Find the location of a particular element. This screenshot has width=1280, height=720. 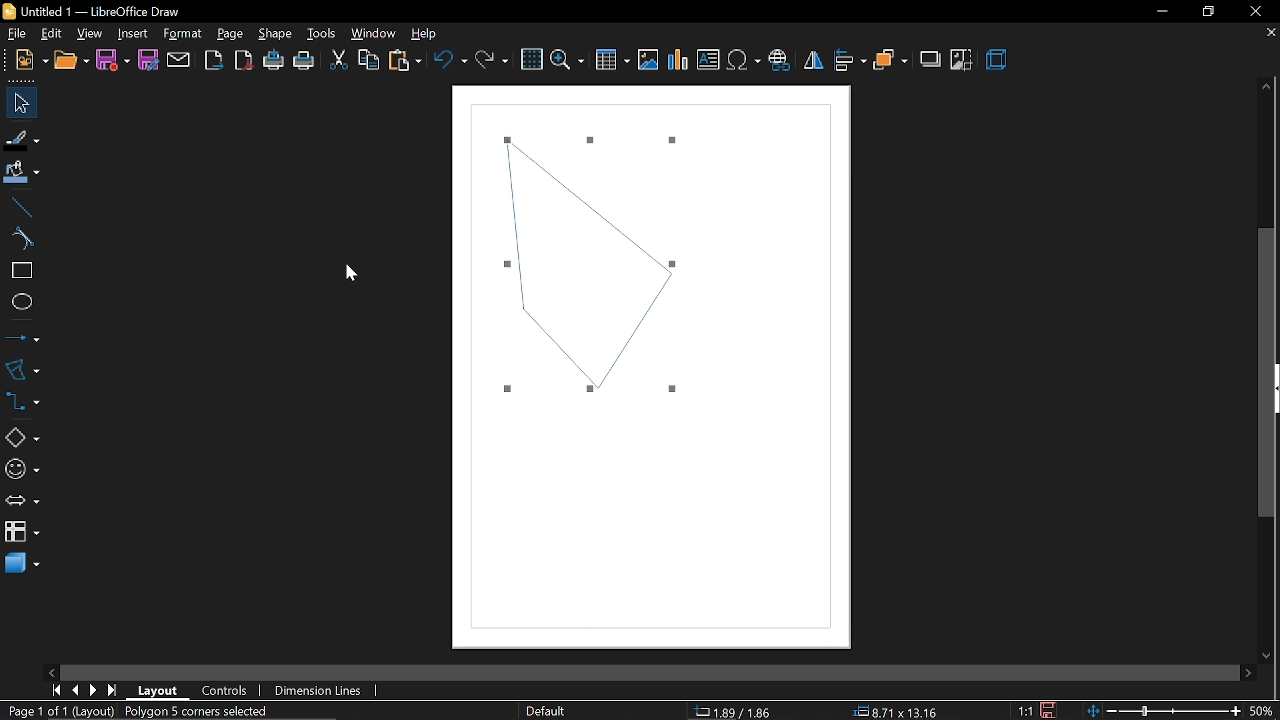

Untitled 1- Libreoffice Draw is located at coordinates (106, 11).